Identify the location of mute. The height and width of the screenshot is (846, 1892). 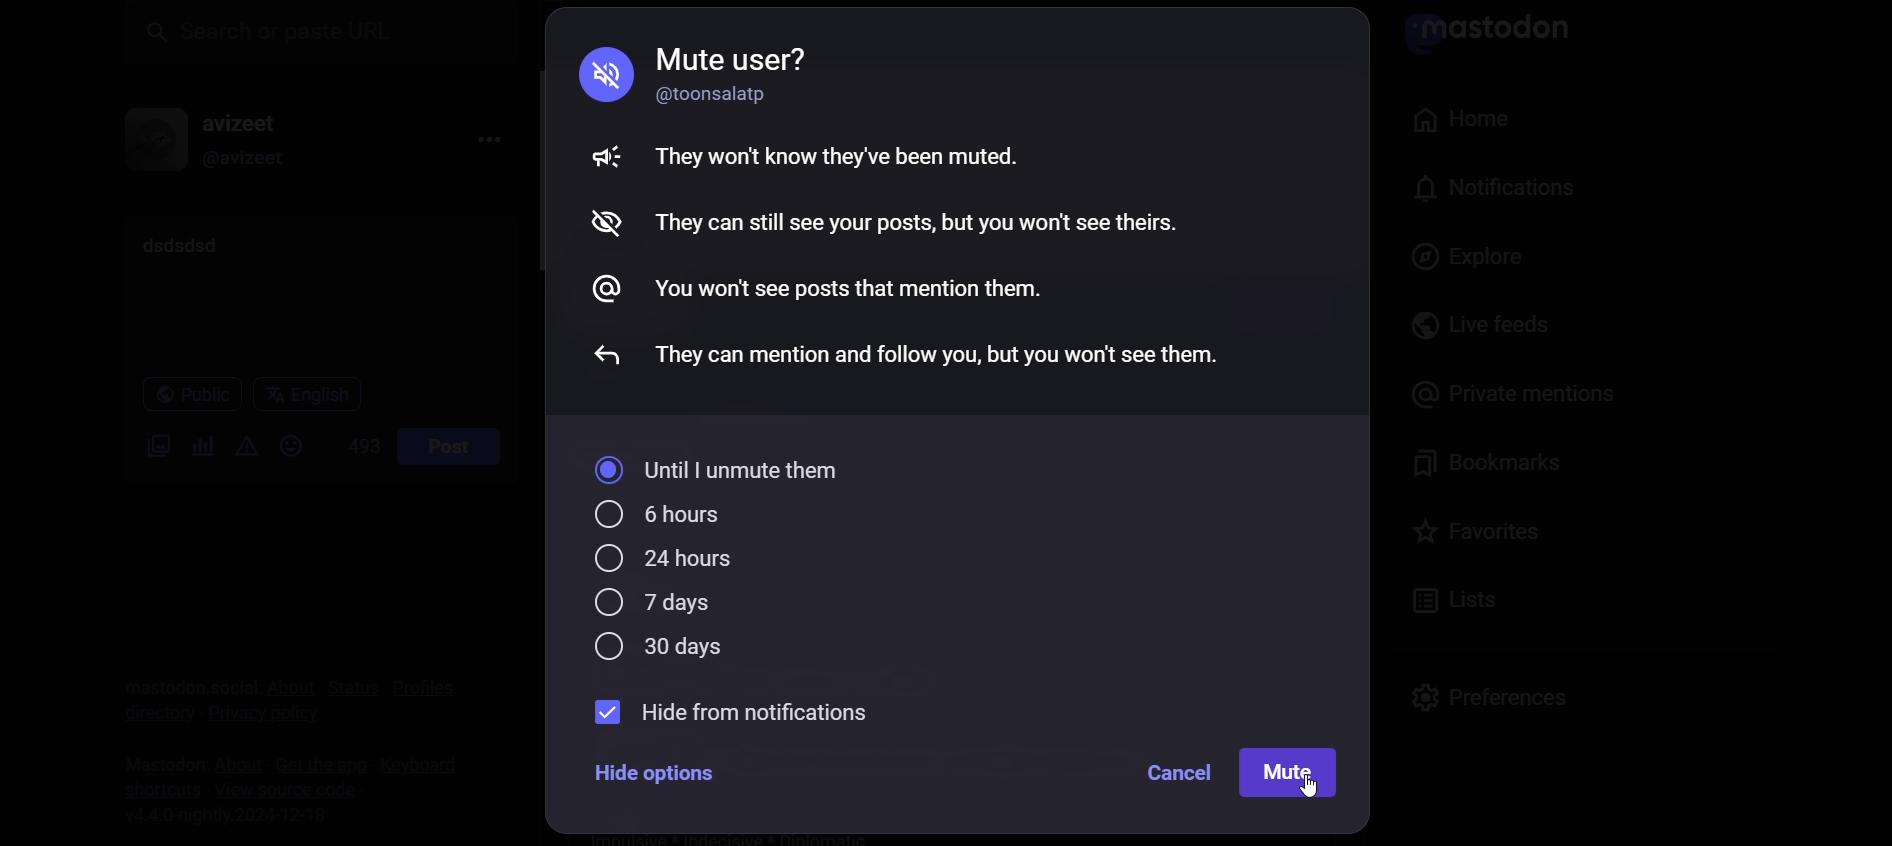
(607, 75).